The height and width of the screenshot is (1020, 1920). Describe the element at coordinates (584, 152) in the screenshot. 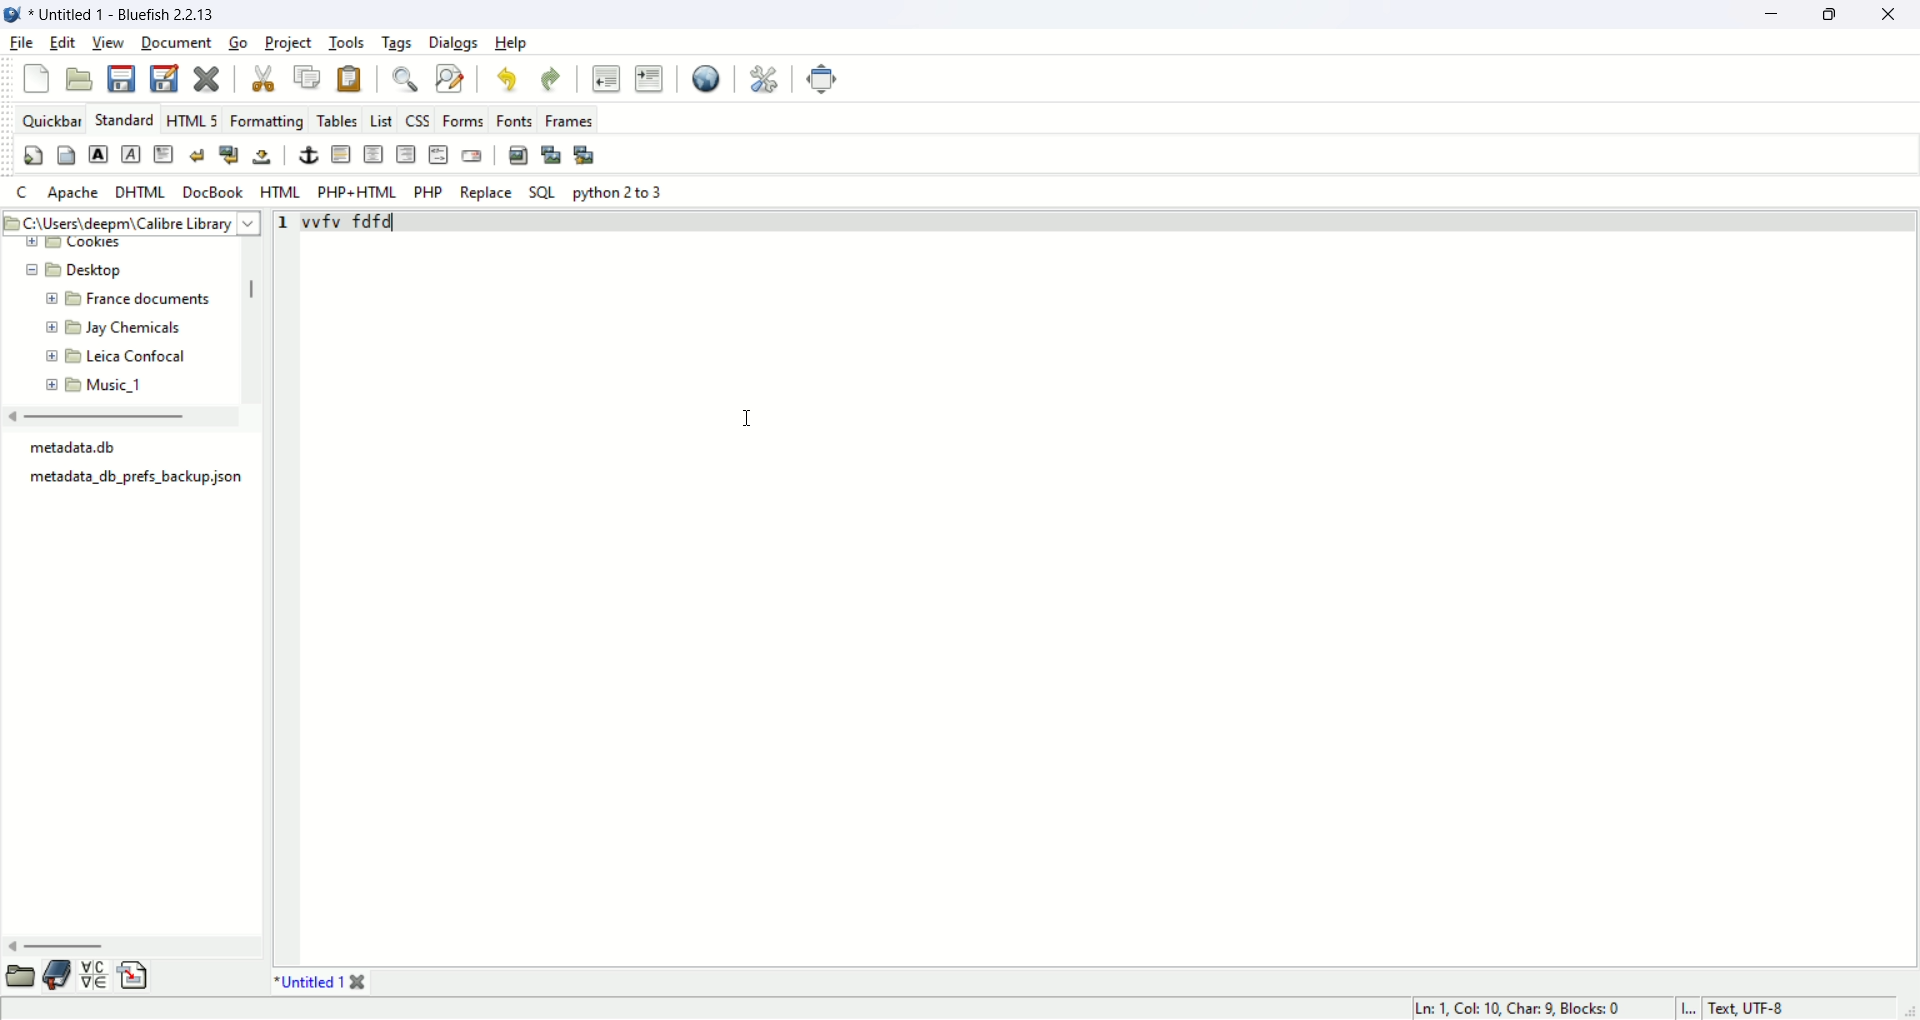

I see `multi thumbnail` at that location.